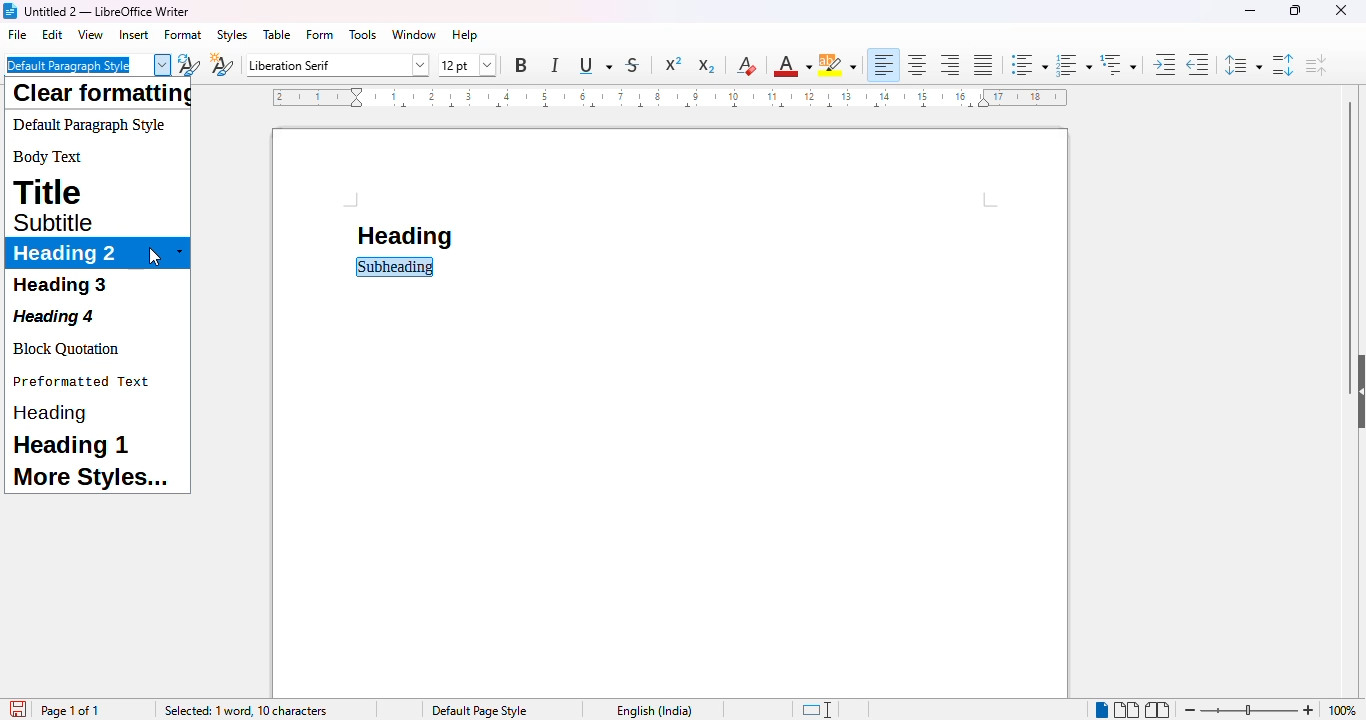 This screenshot has width=1366, height=720. Describe the element at coordinates (277, 34) in the screenshot. I see `table` at that location.